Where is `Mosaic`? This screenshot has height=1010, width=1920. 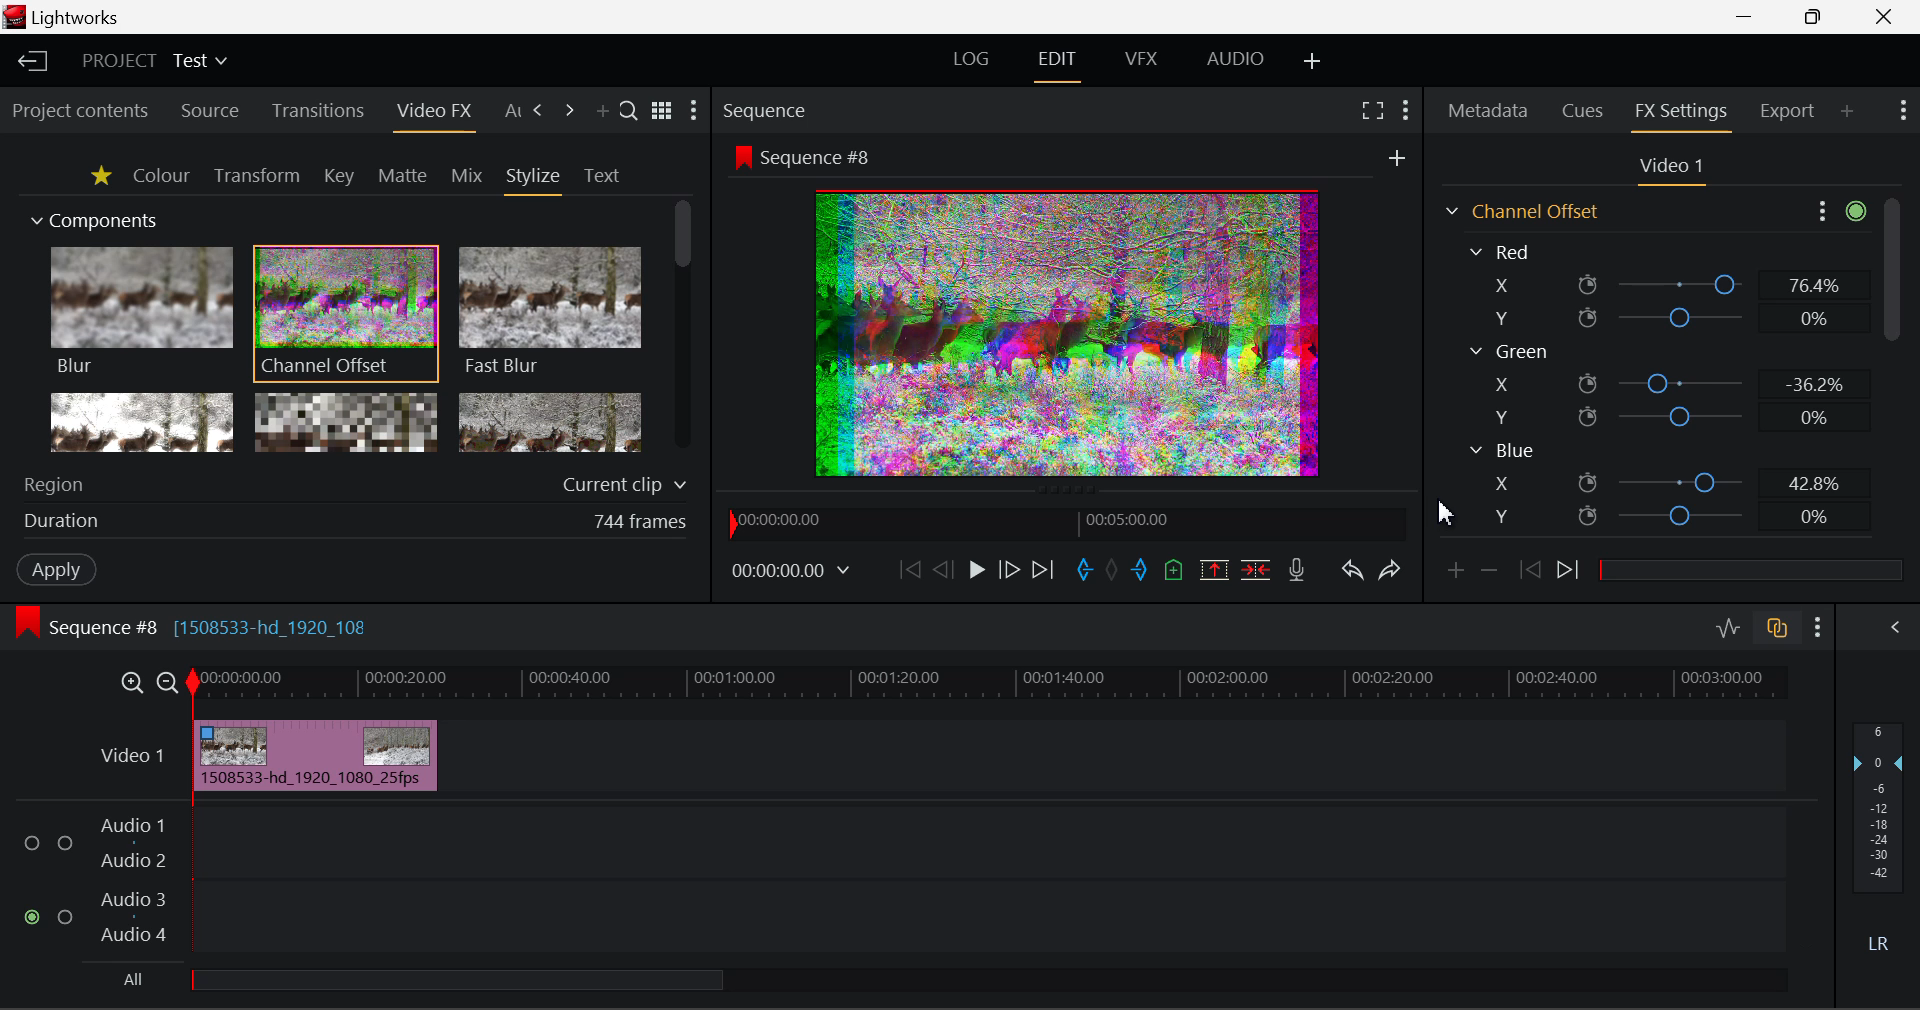
Mosaic is located at coordinates (346, 421).